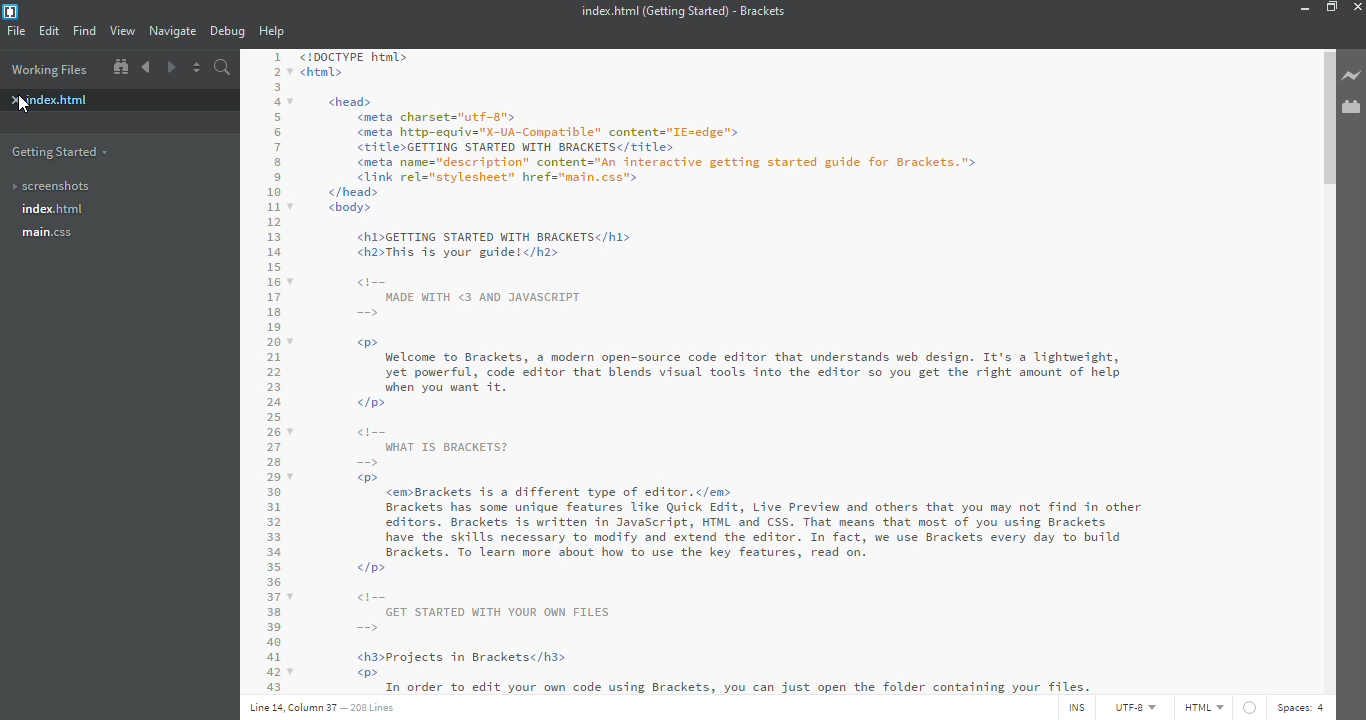 The height and width of the screenshot is (720, 1366). I want to click on index.html, so click(62, 98).